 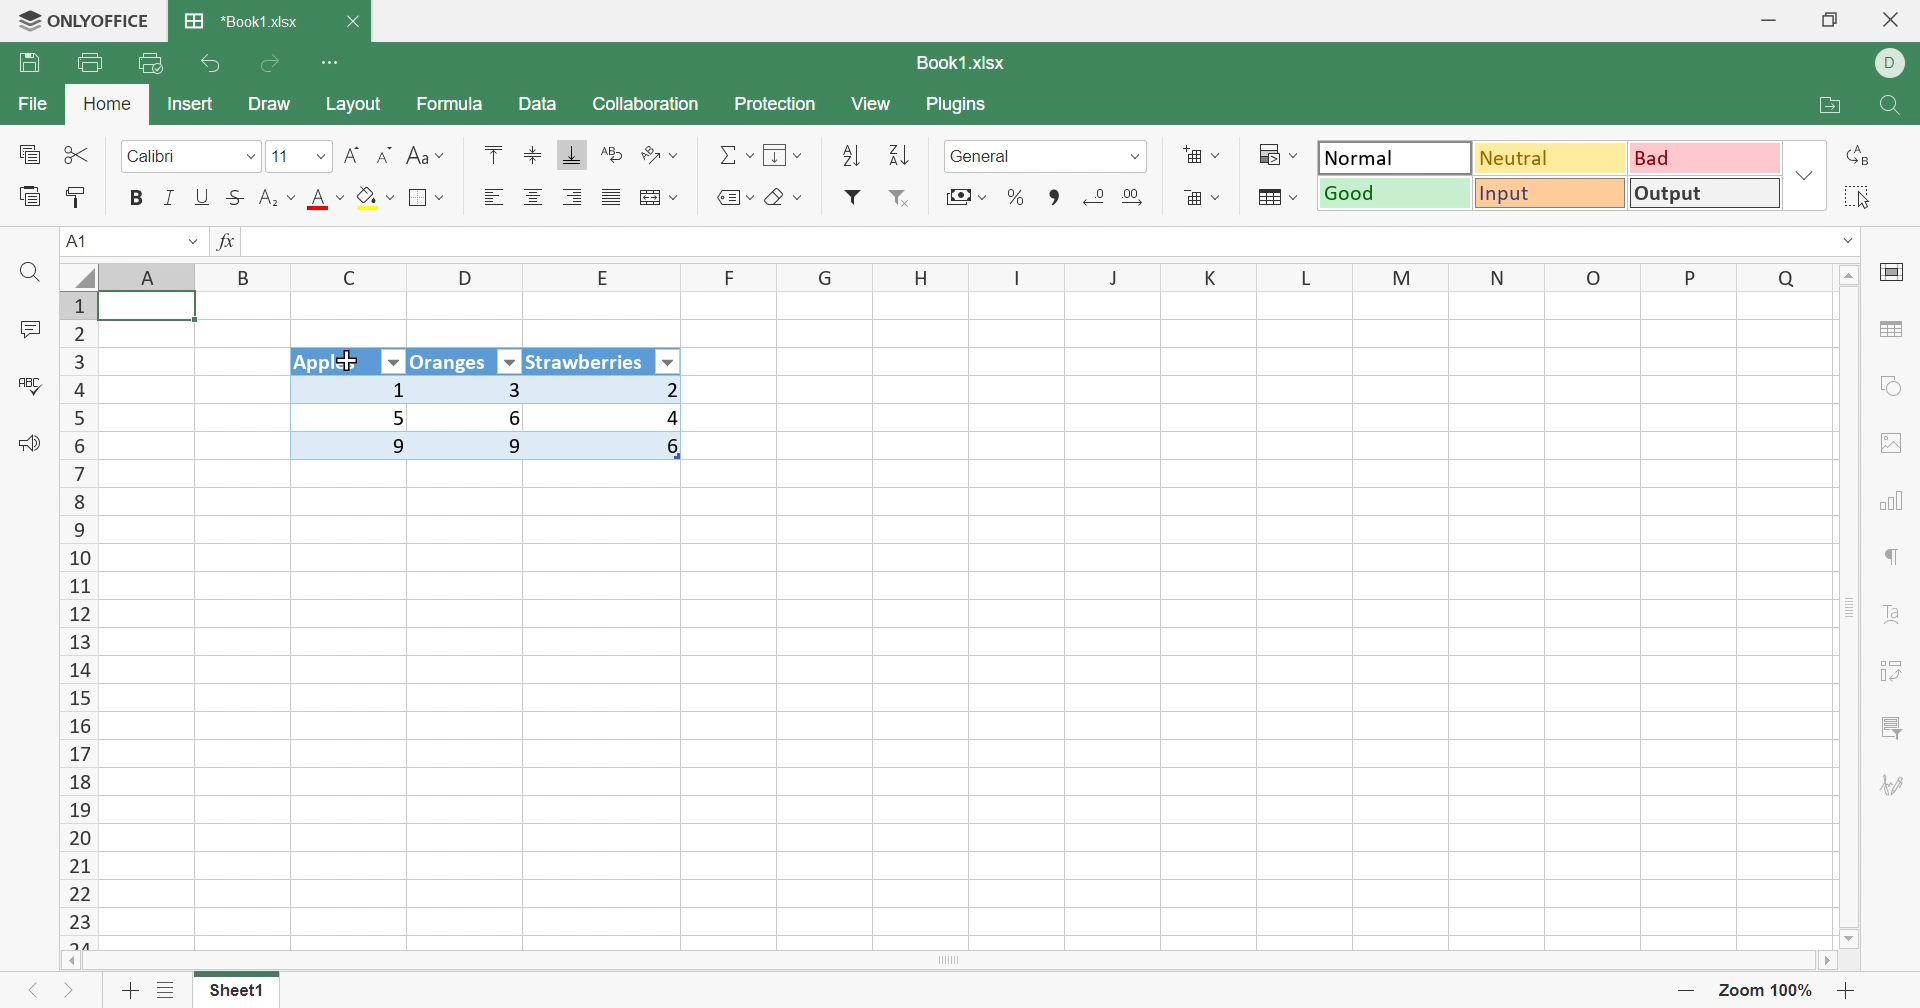 What do you see at coordinates (73, 962) in the screenshot?
I see `Scroll left` at bounding box center [73, 962].